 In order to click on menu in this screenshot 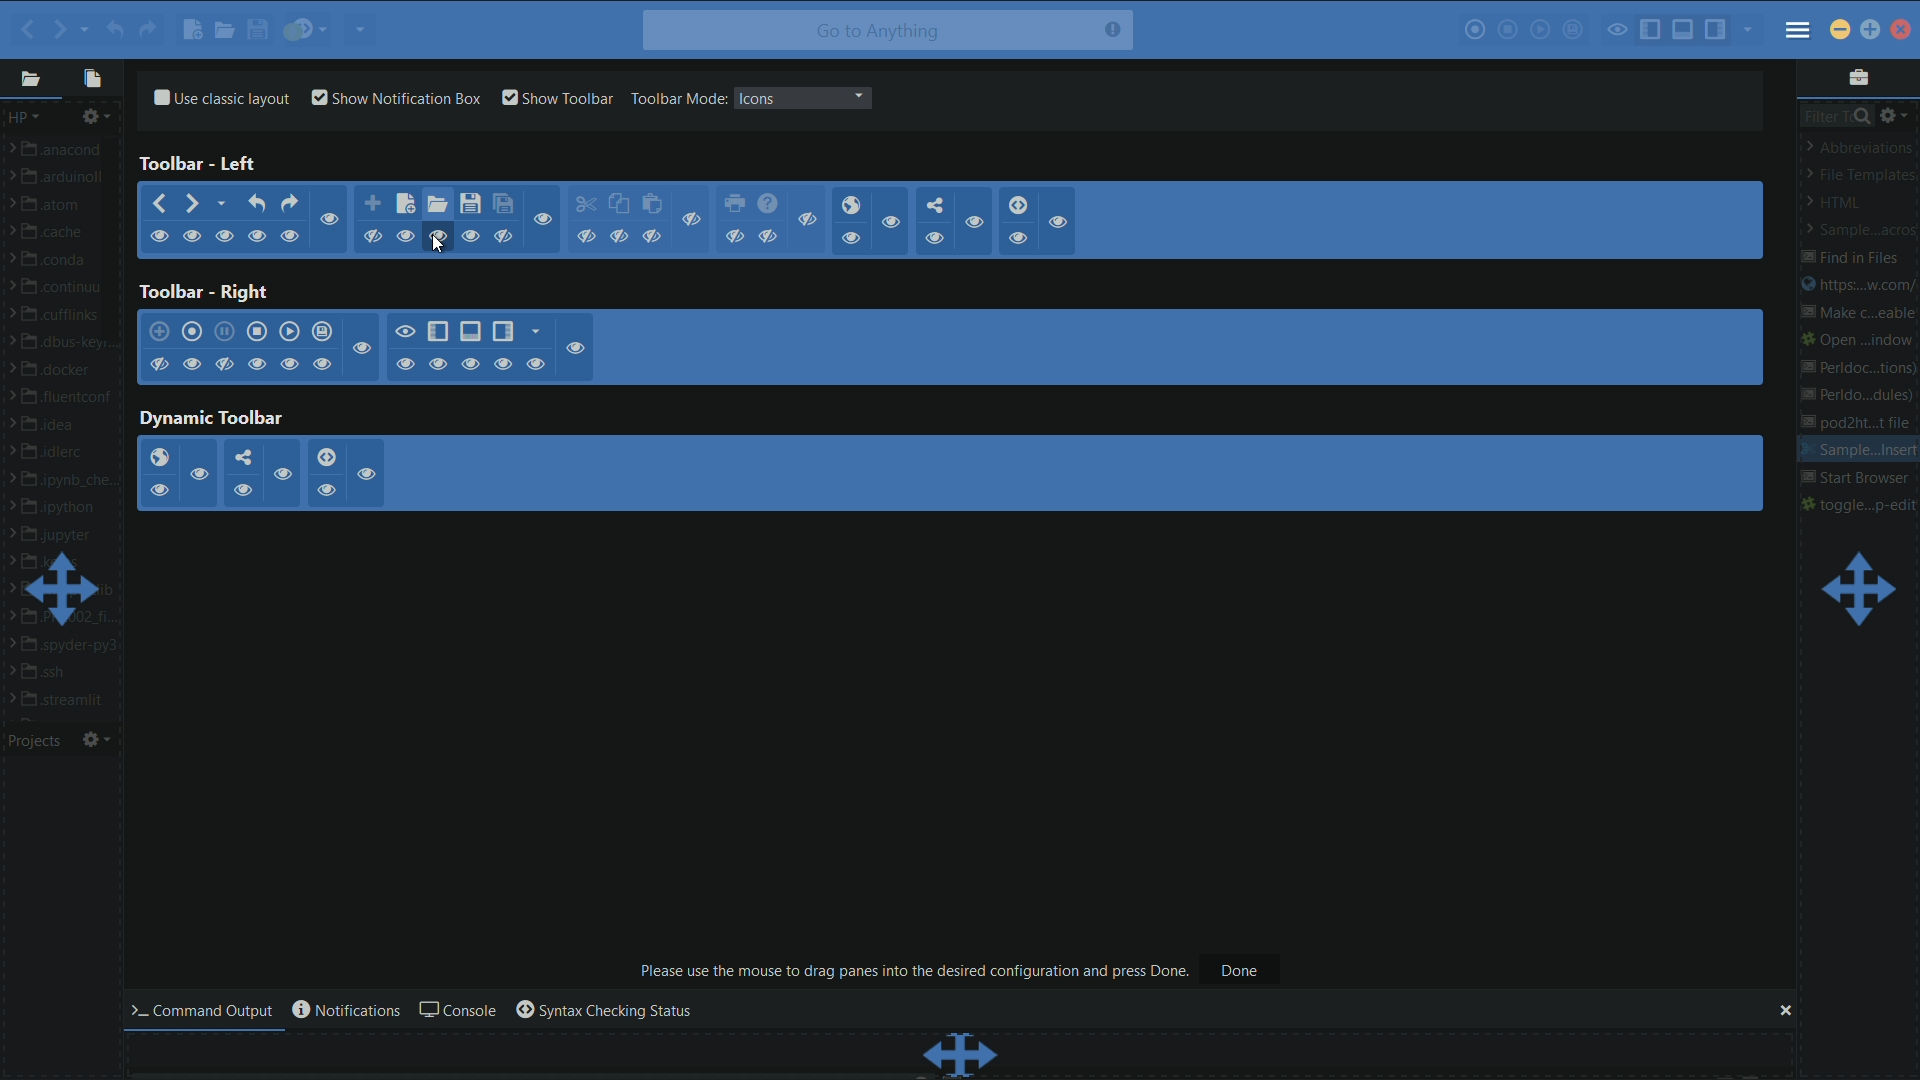, I will do `click(1799, 32)`.